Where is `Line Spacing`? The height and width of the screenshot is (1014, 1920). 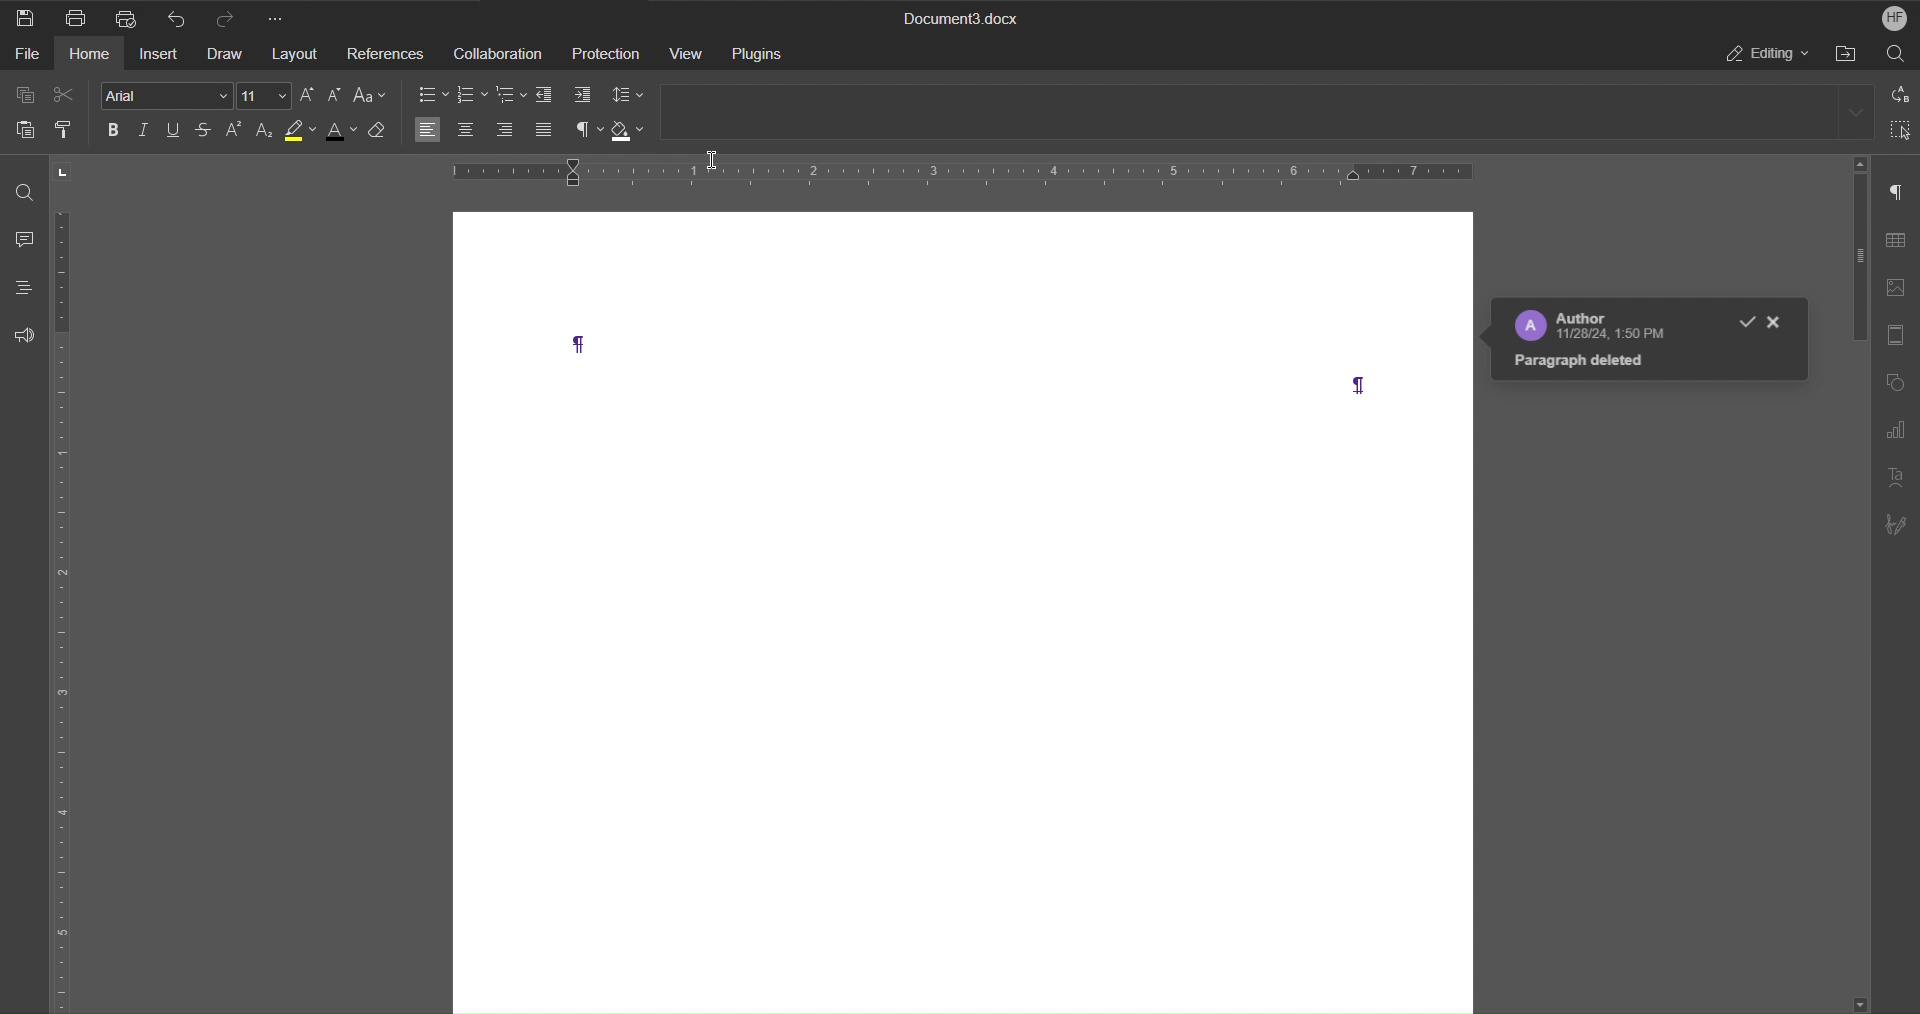
Line Spacing is located at coordinates (628, 95).